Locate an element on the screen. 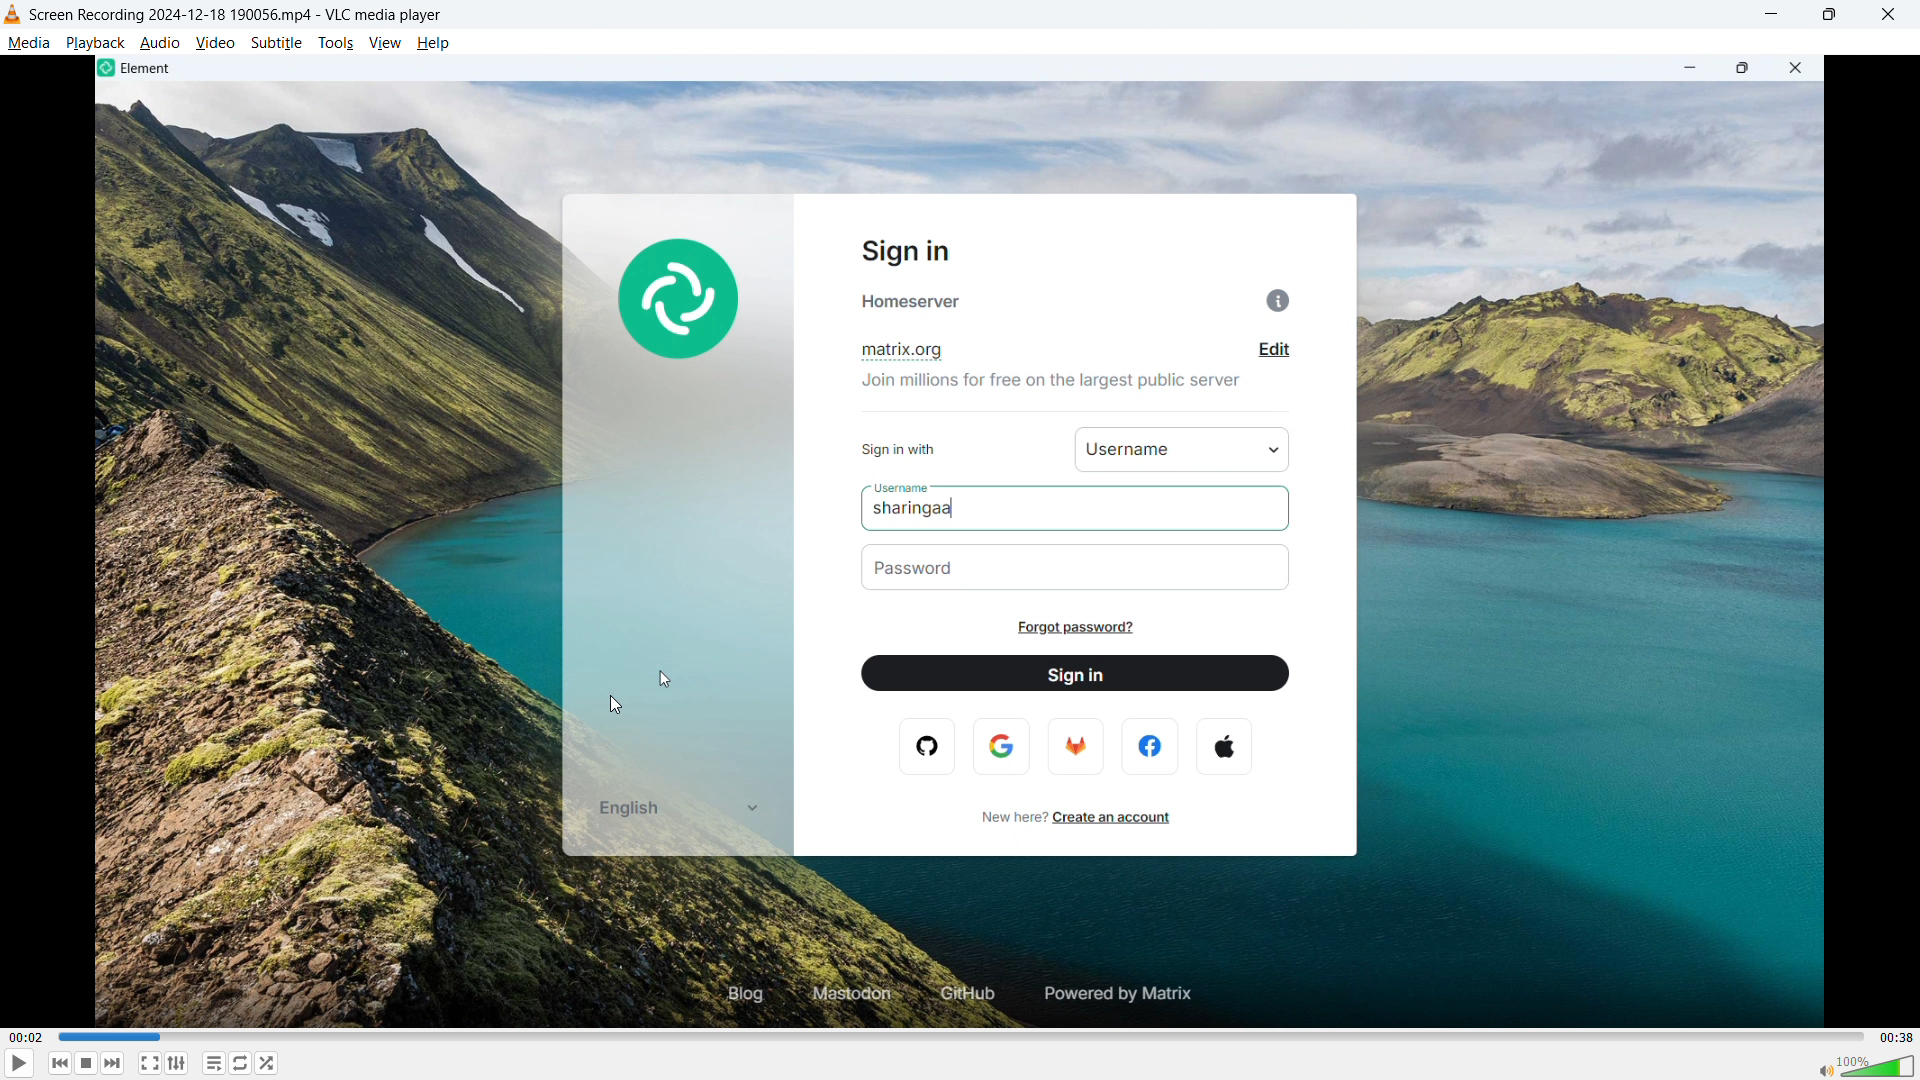  Playback  is located at coordinates (96, 44).